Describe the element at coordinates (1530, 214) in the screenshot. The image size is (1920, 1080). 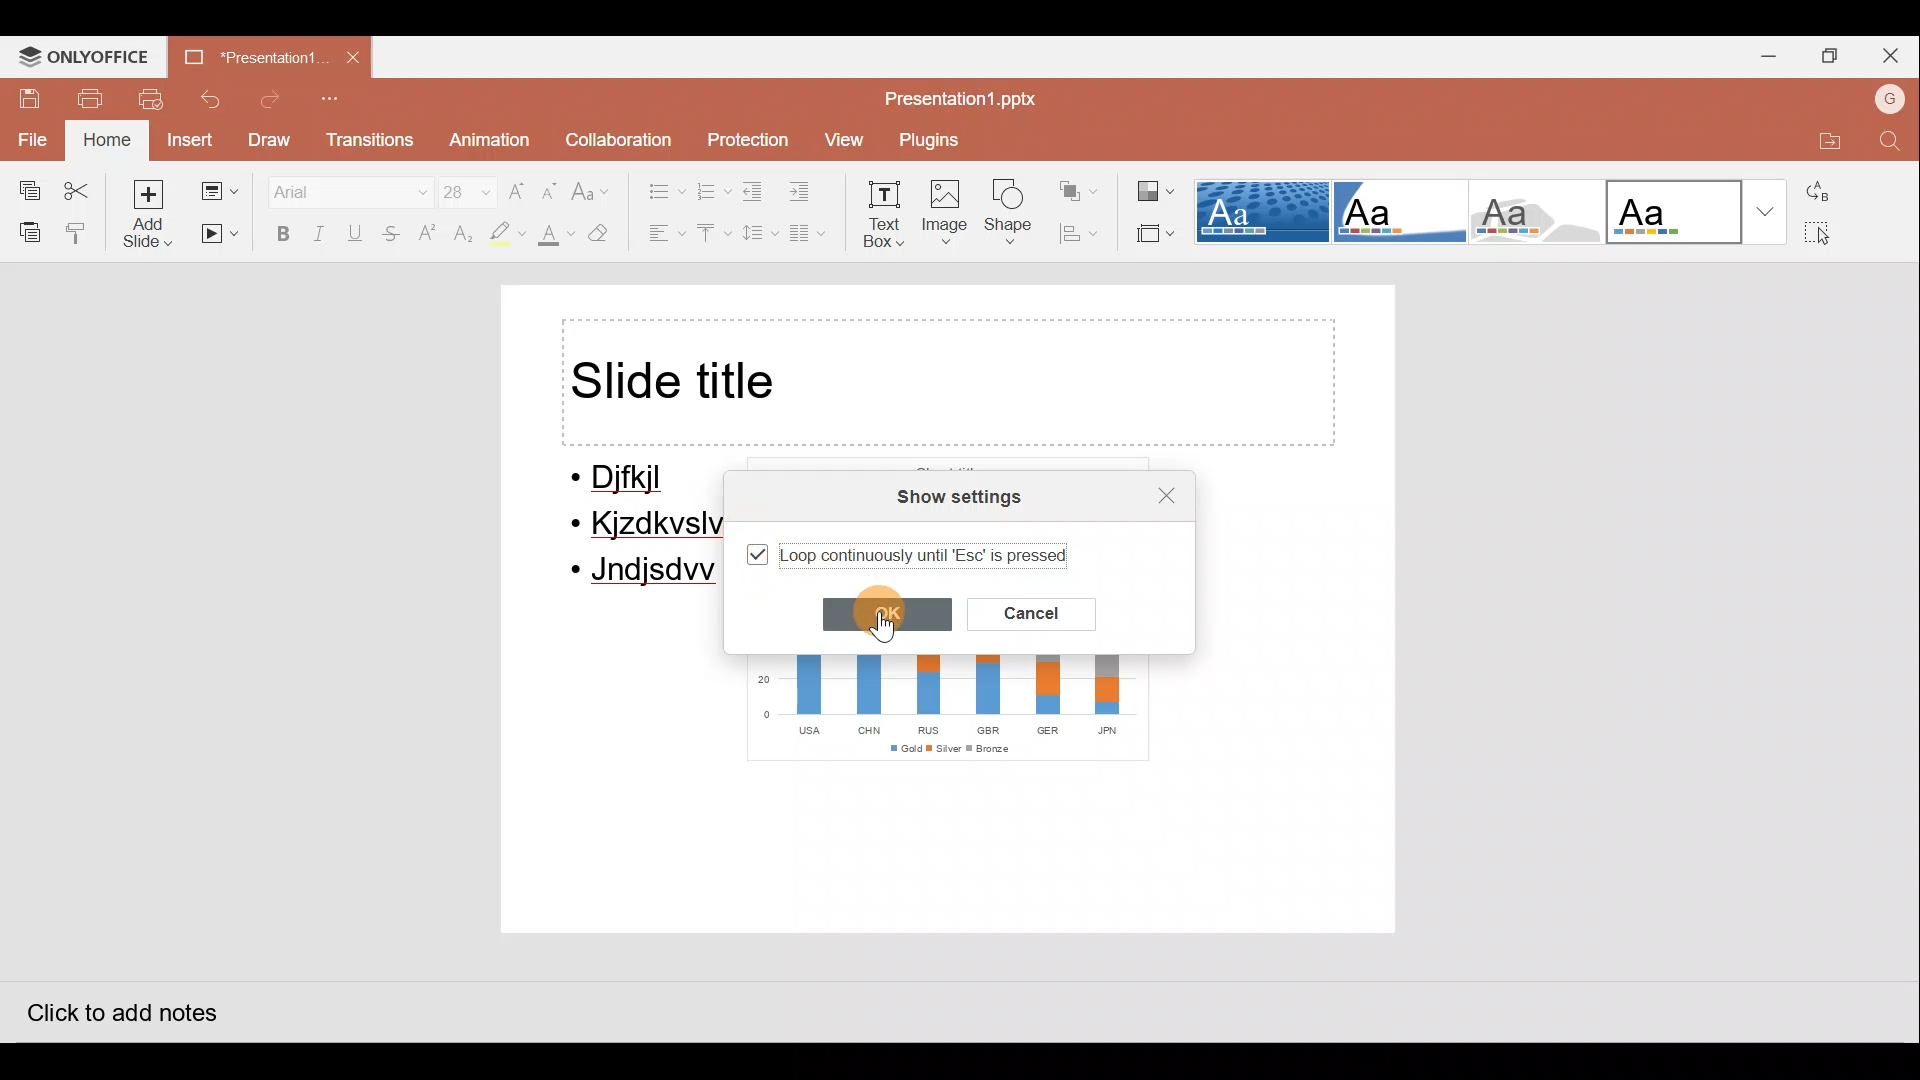
I see `Turtle` at that location.